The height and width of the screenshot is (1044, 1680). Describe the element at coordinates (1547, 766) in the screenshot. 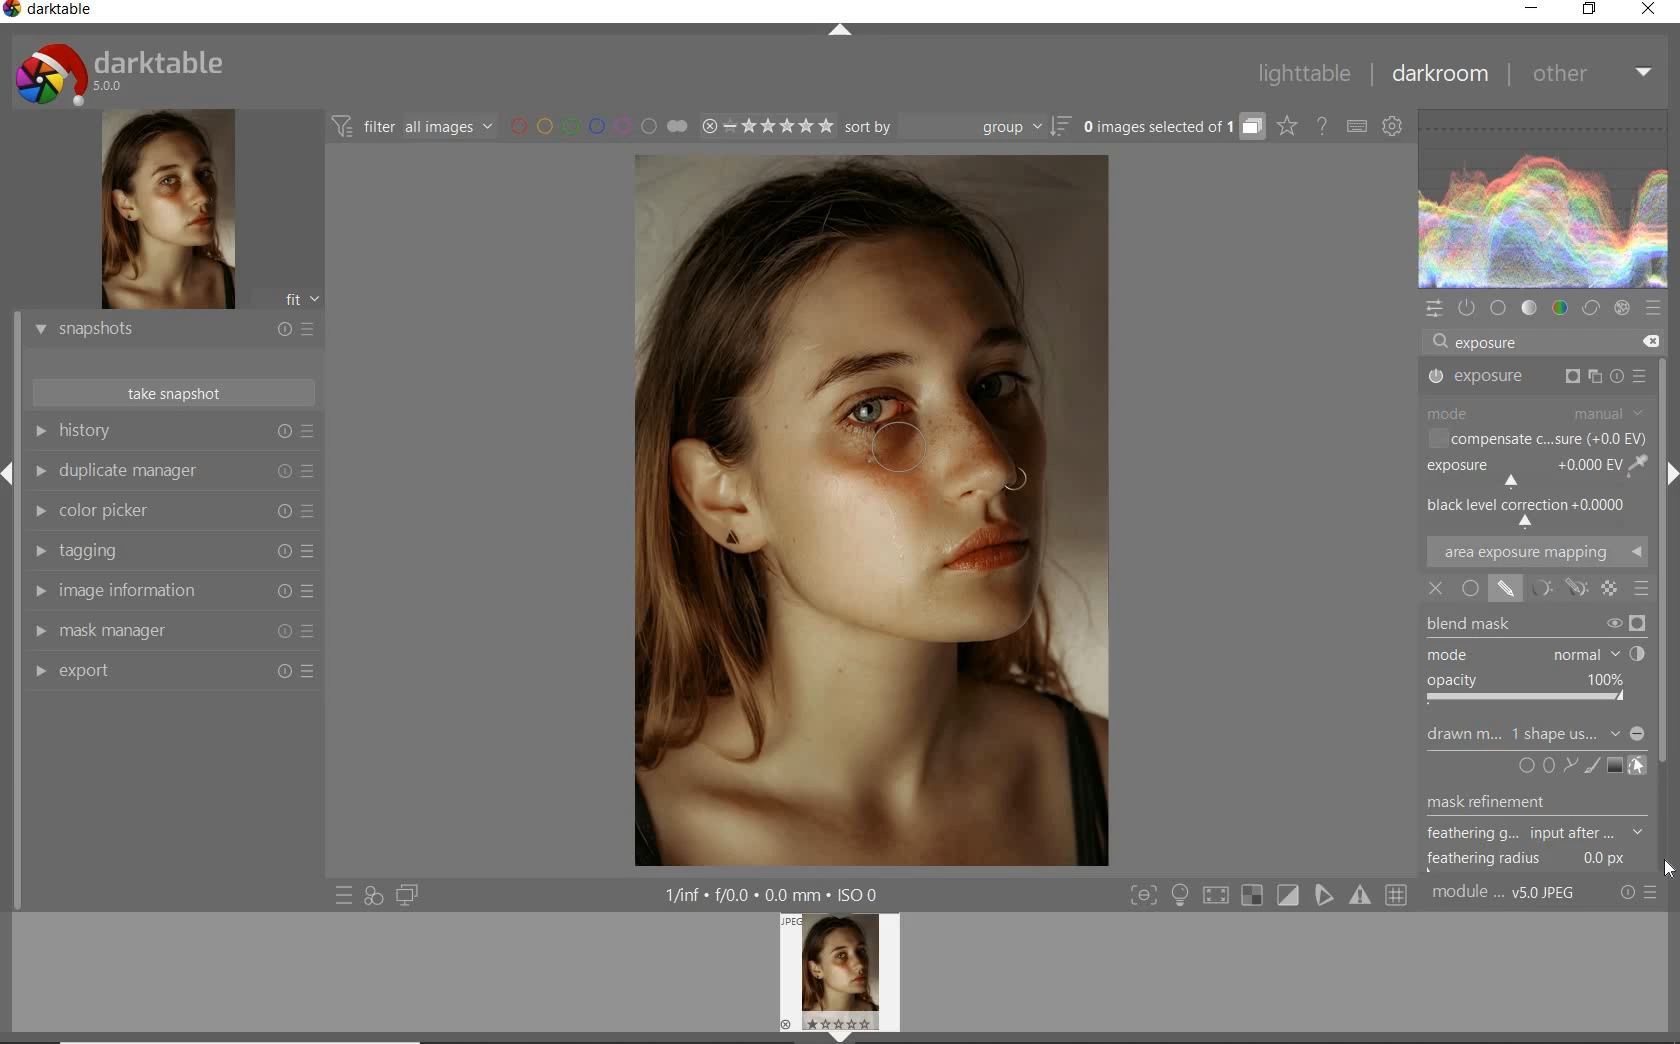

I see `ADD CIRCLE, ELLIPSE, OR PATH` at that location.